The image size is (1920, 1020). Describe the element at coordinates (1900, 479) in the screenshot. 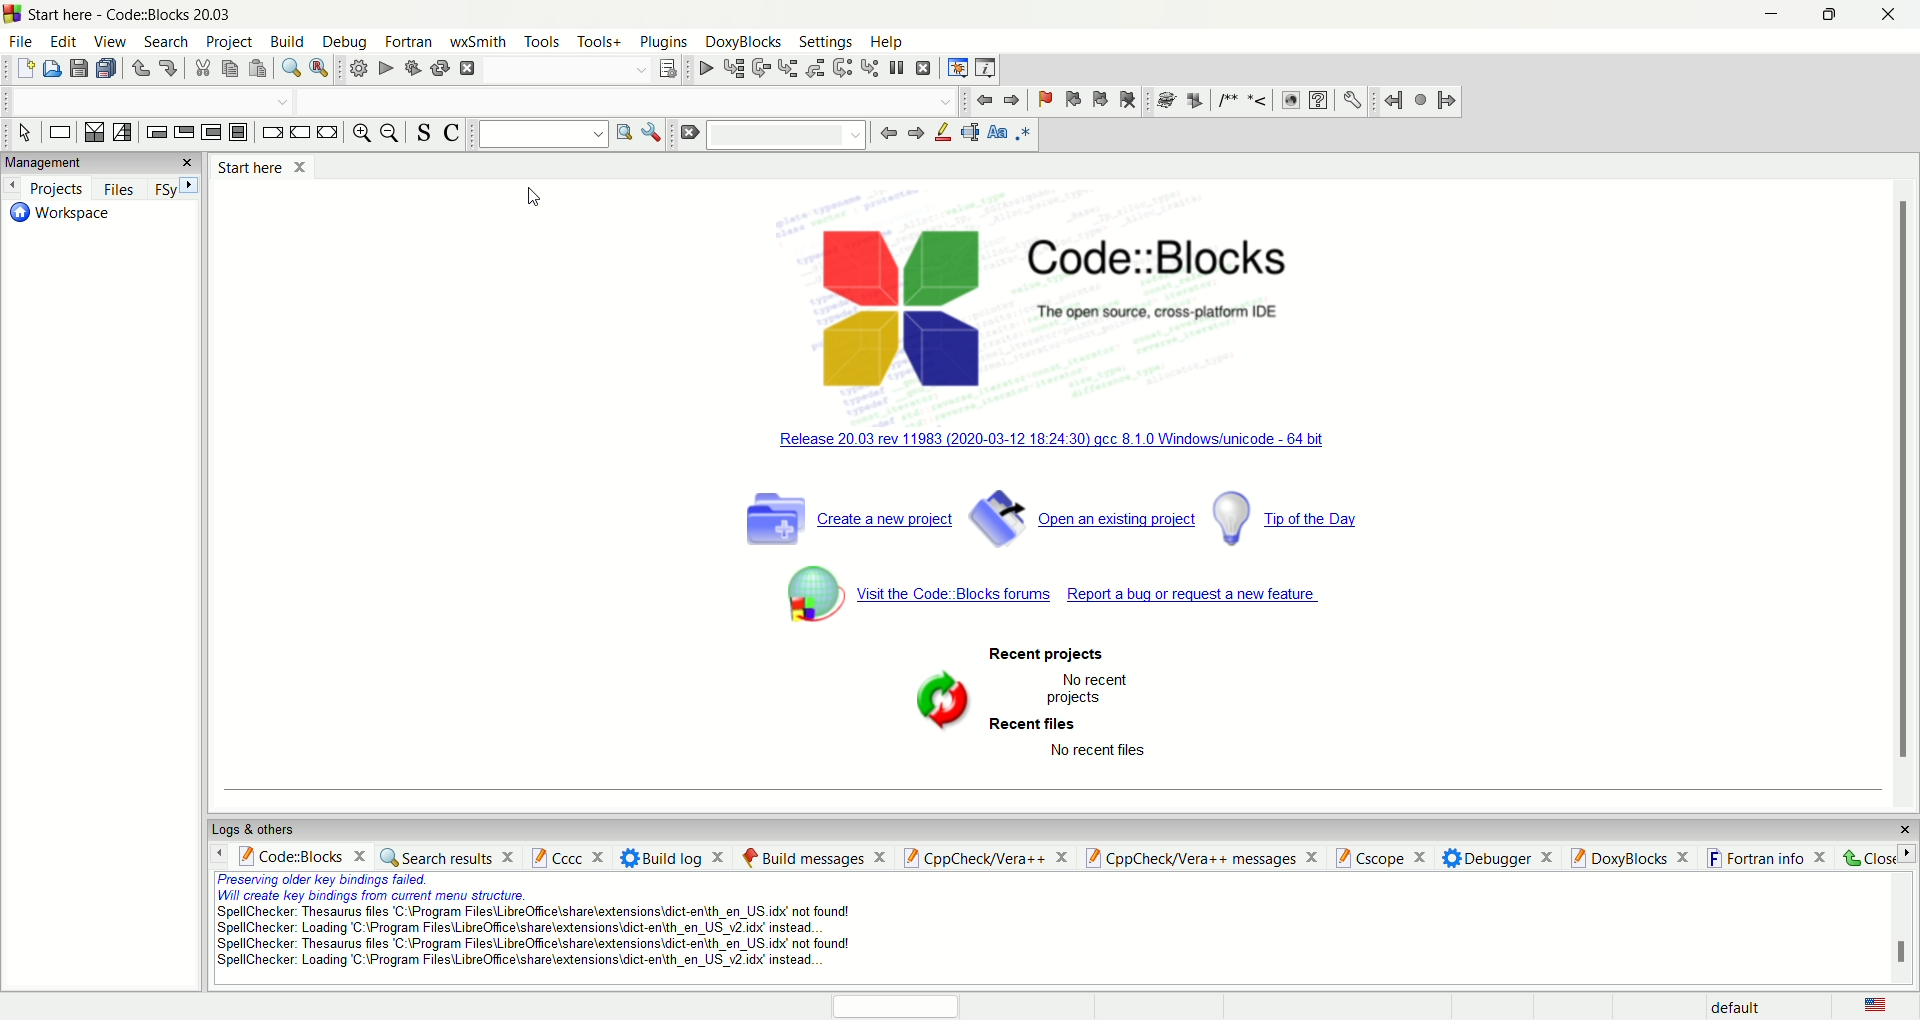

I see `Scroll bar` at that location.